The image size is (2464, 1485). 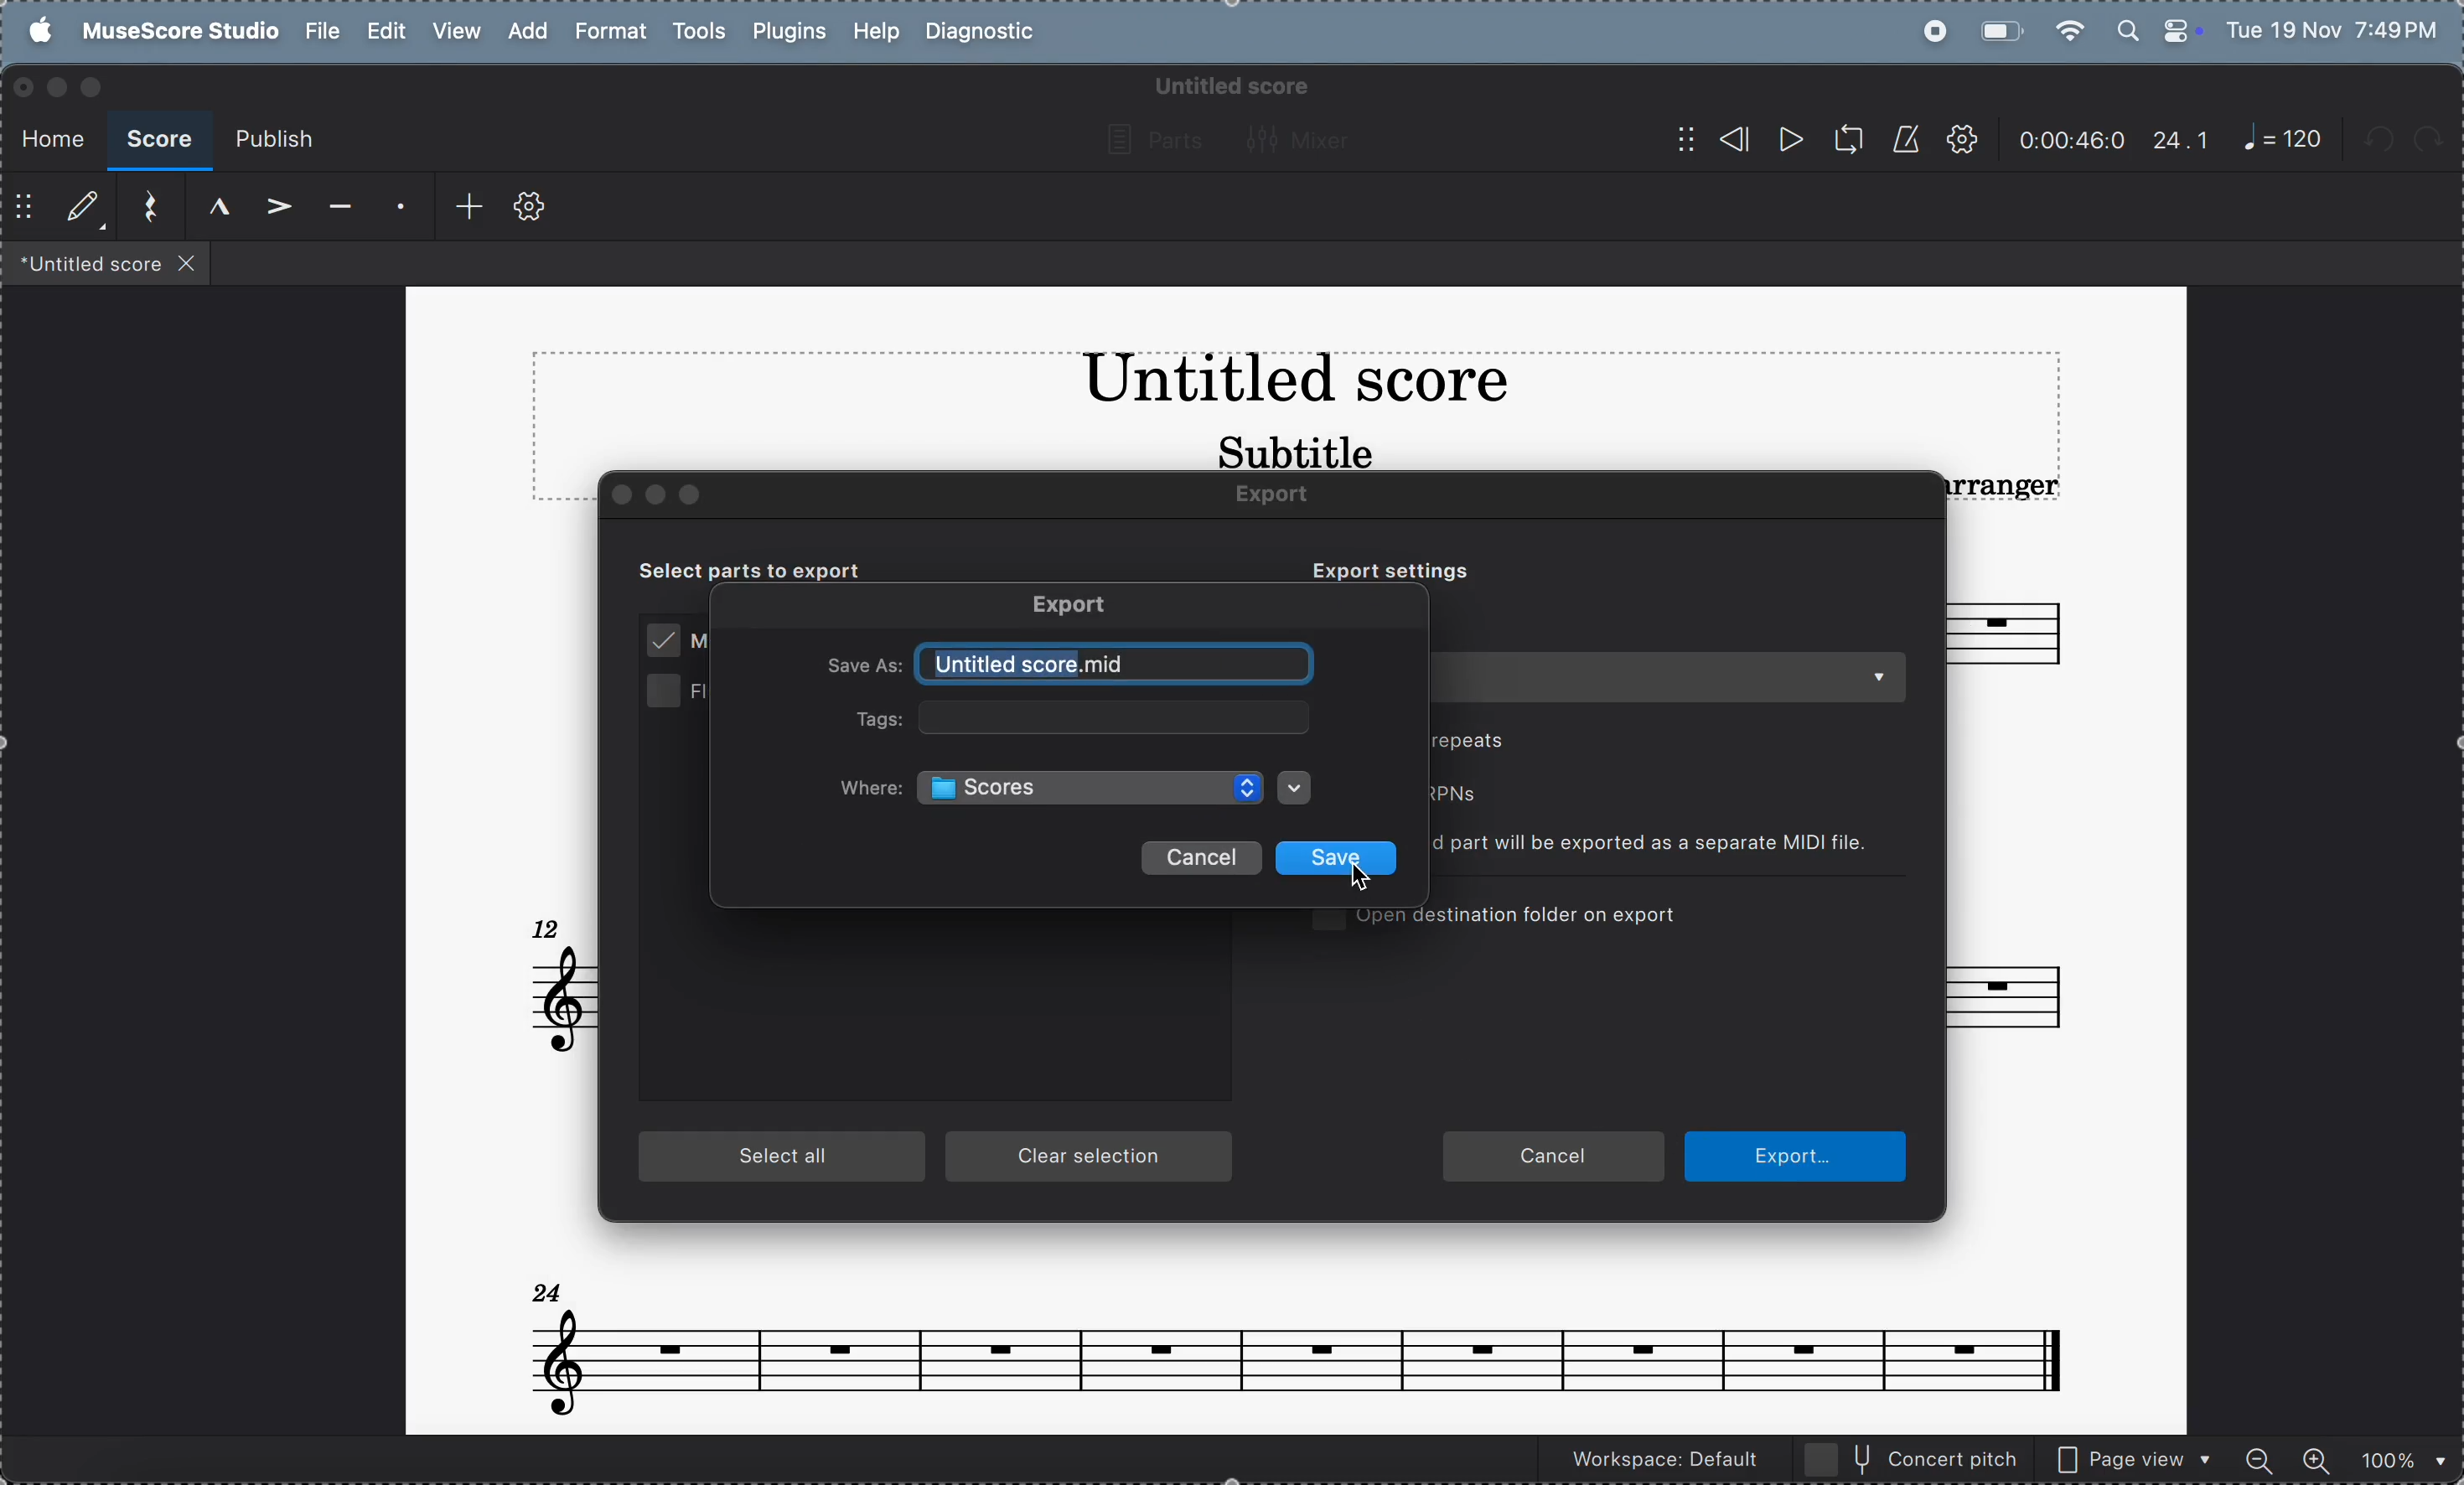 I want to click on closing, so click(x=24, y=88).